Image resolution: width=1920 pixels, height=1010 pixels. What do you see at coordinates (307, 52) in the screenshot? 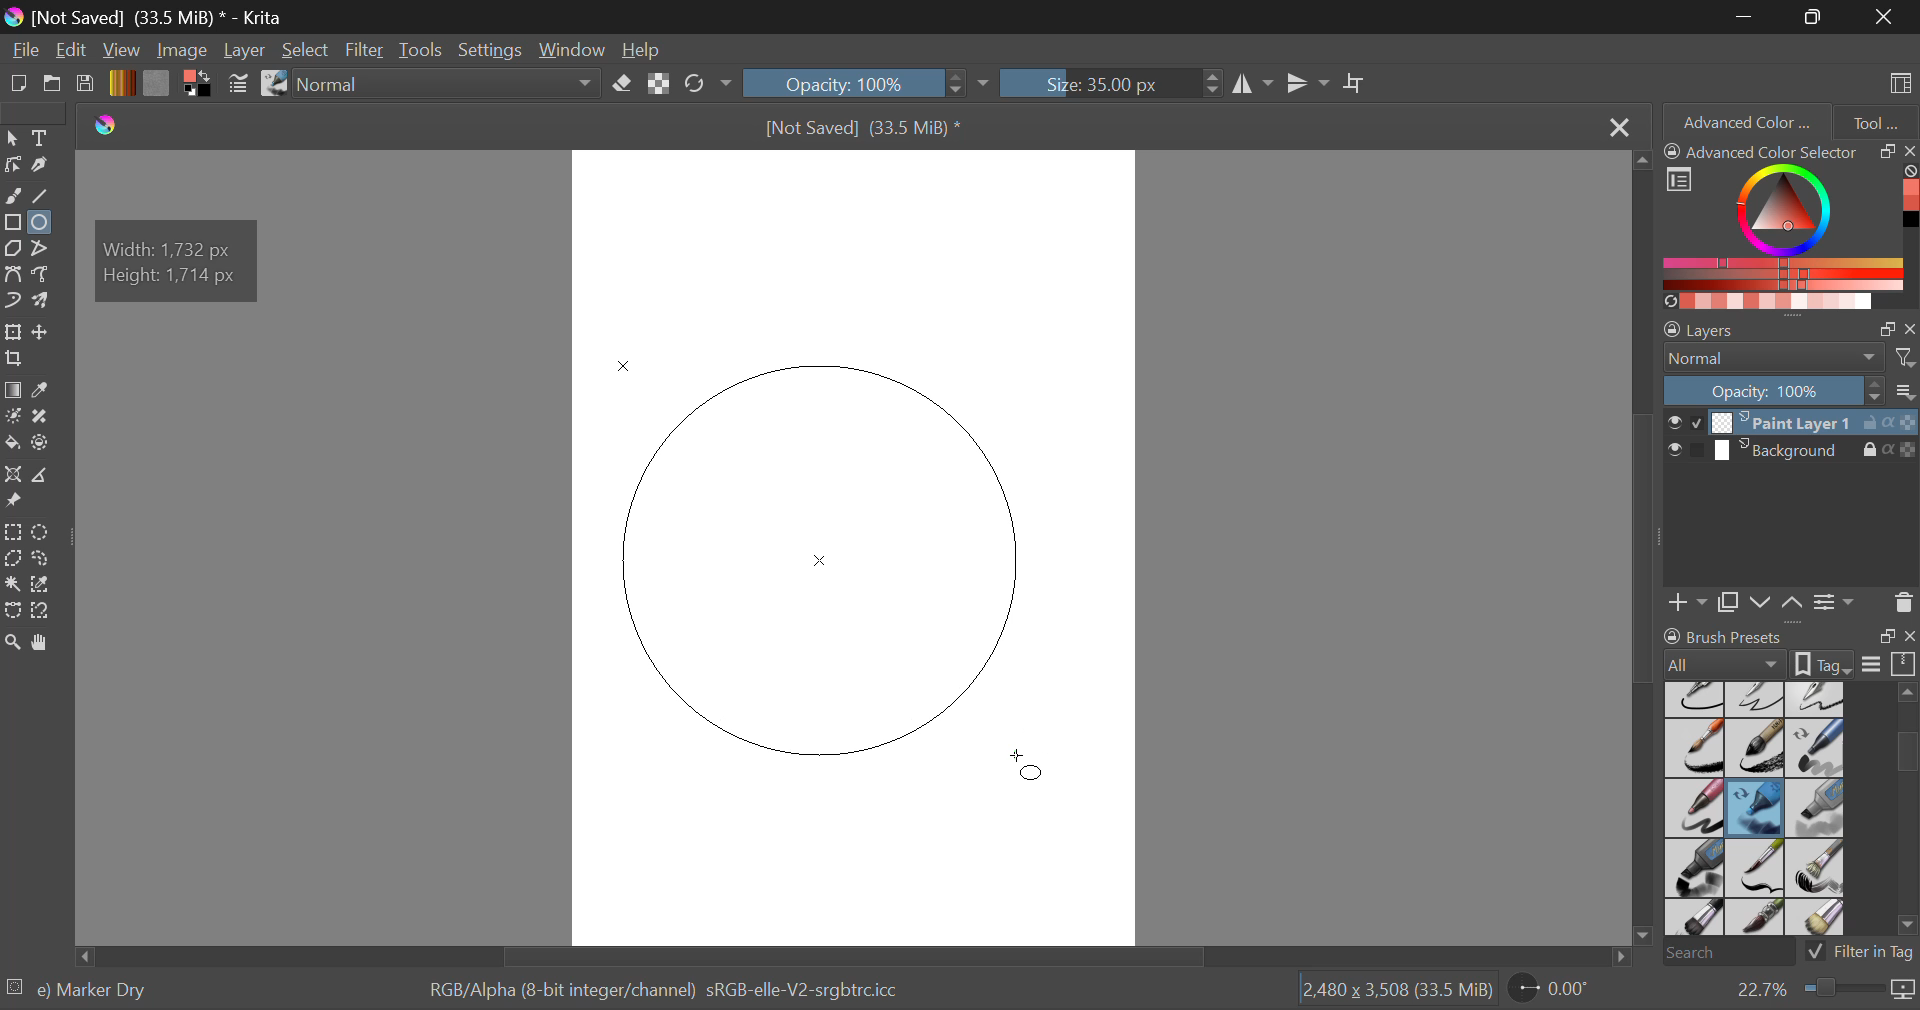
I see `Select` at bounding box center [307, 52].